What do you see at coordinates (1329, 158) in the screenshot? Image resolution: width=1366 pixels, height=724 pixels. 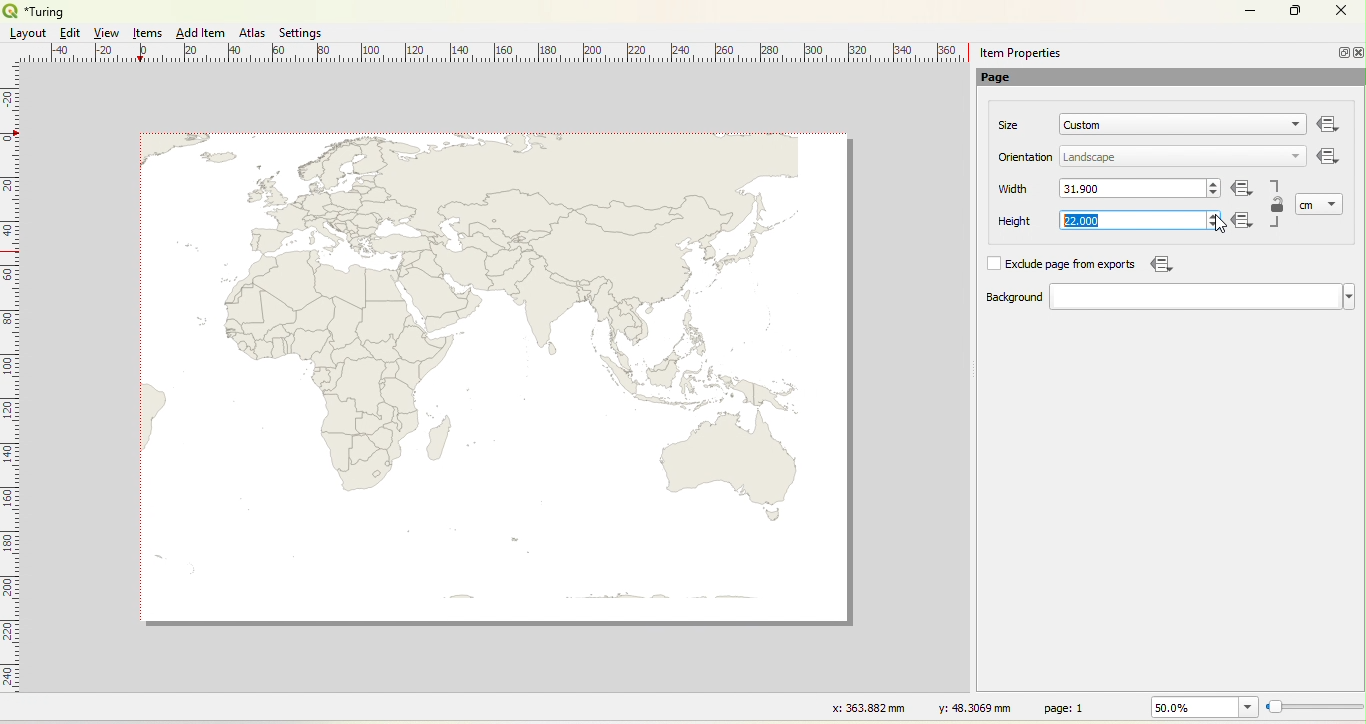 I see `Icon` at bounding box center [1329, 158].